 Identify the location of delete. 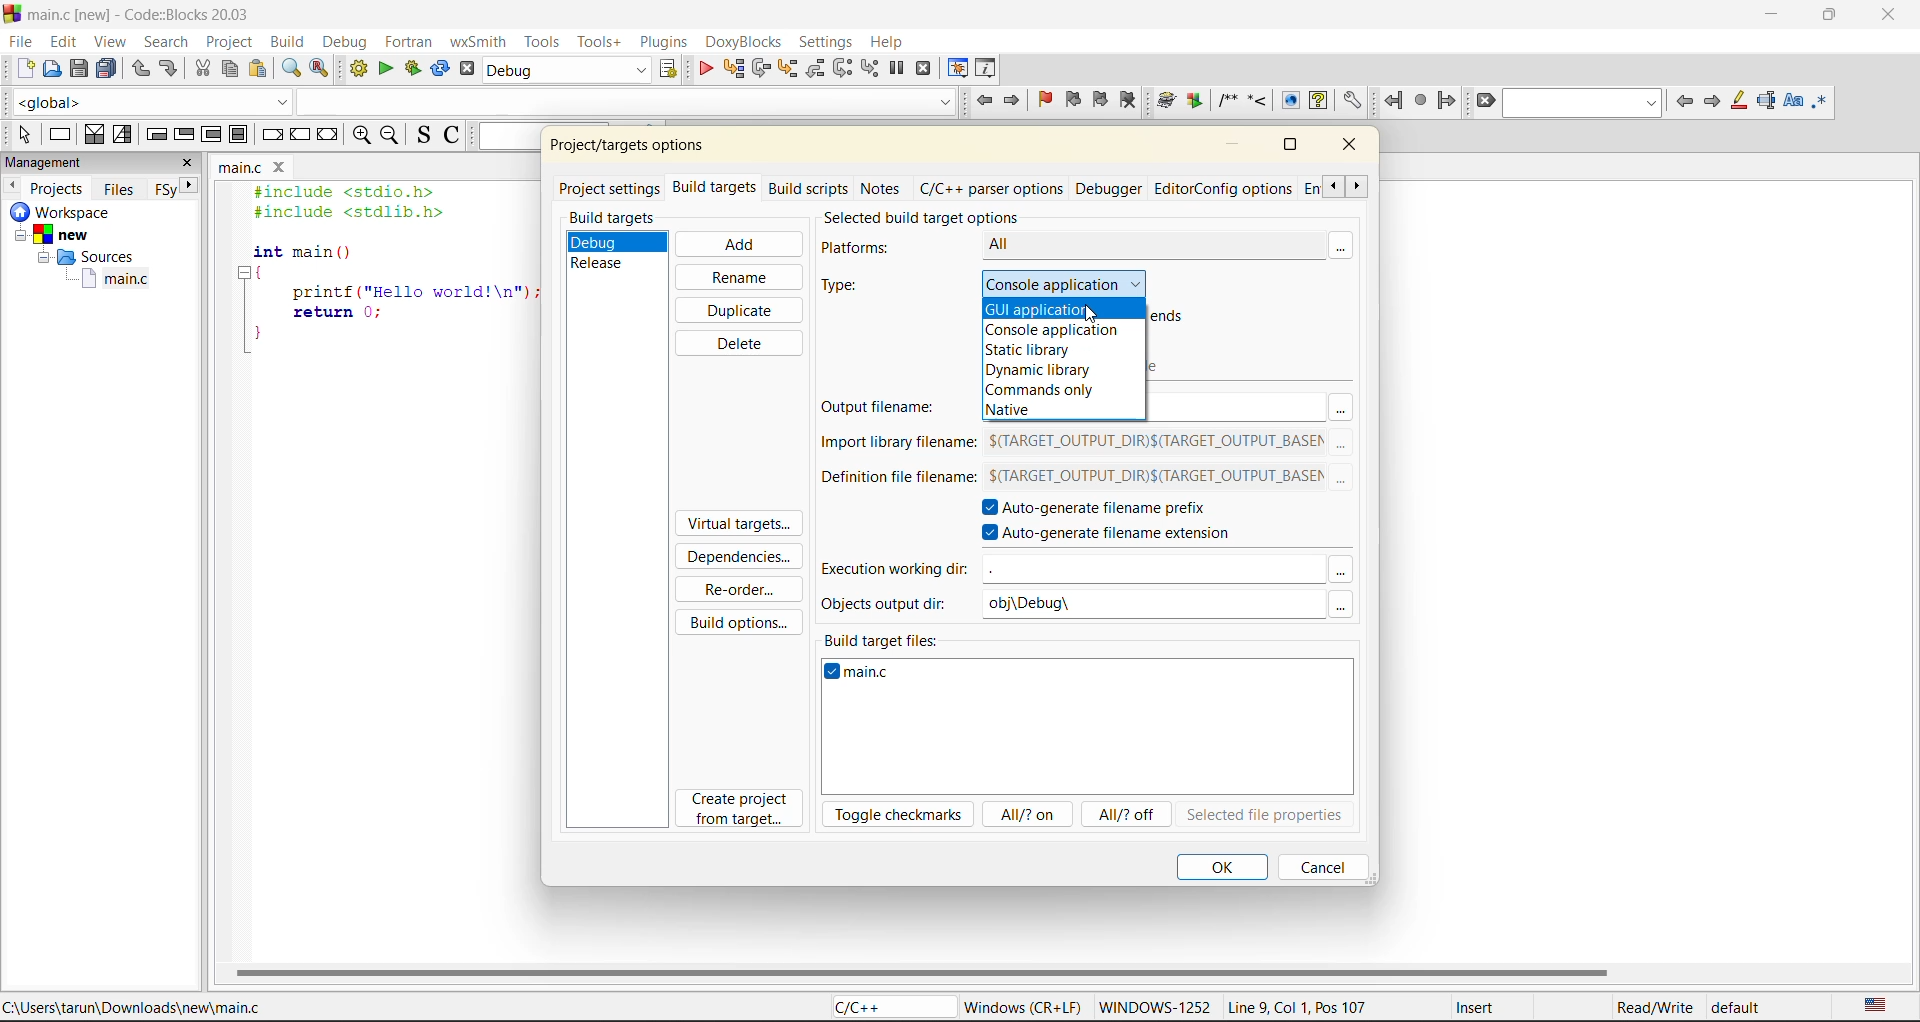
(744, 343).